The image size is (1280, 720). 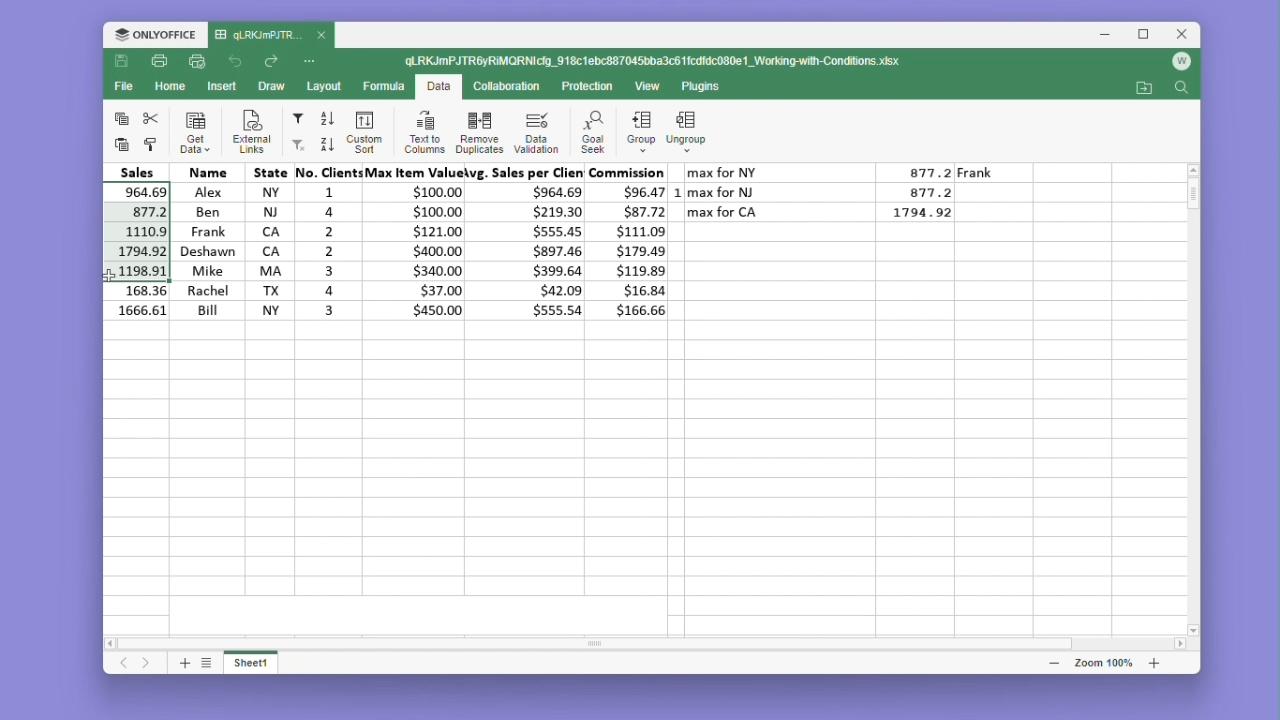 What do you see at coordinates (326, 144) in the screenshot?
I see `sort descending` at bounding box center [326, 144].